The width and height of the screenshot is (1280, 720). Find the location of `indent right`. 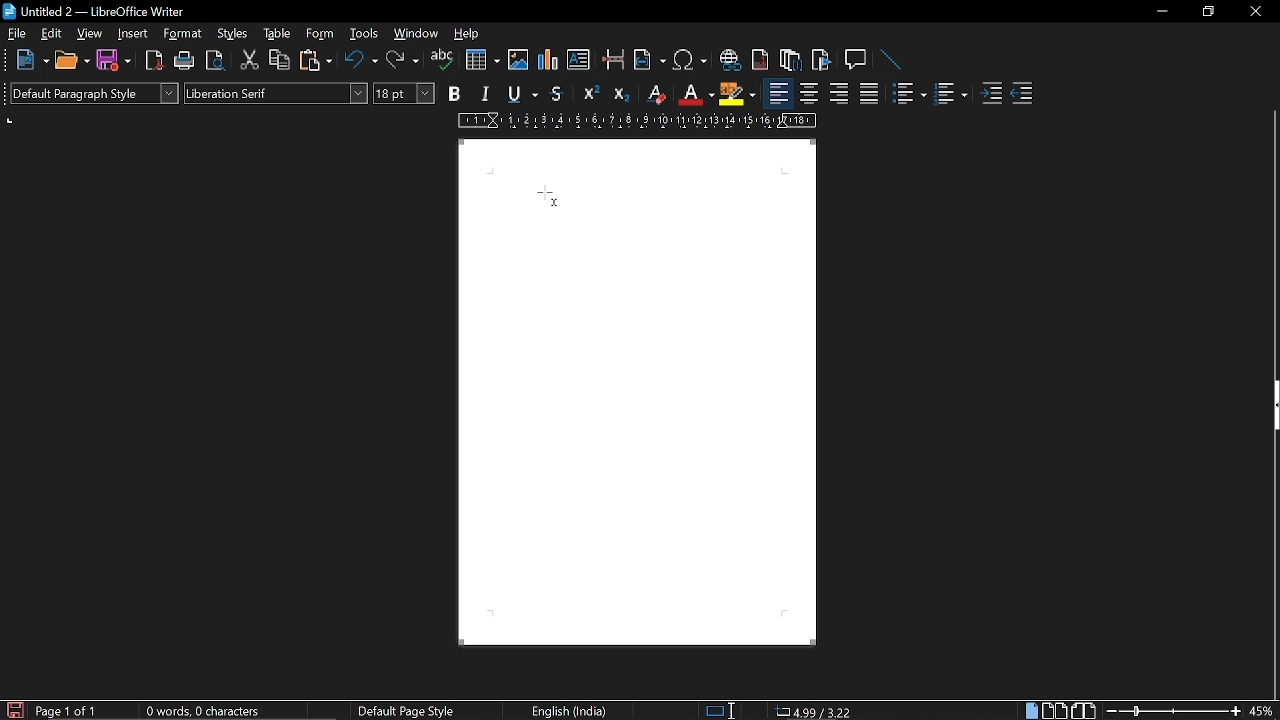

indent right is located at coordinates (1022, 95).